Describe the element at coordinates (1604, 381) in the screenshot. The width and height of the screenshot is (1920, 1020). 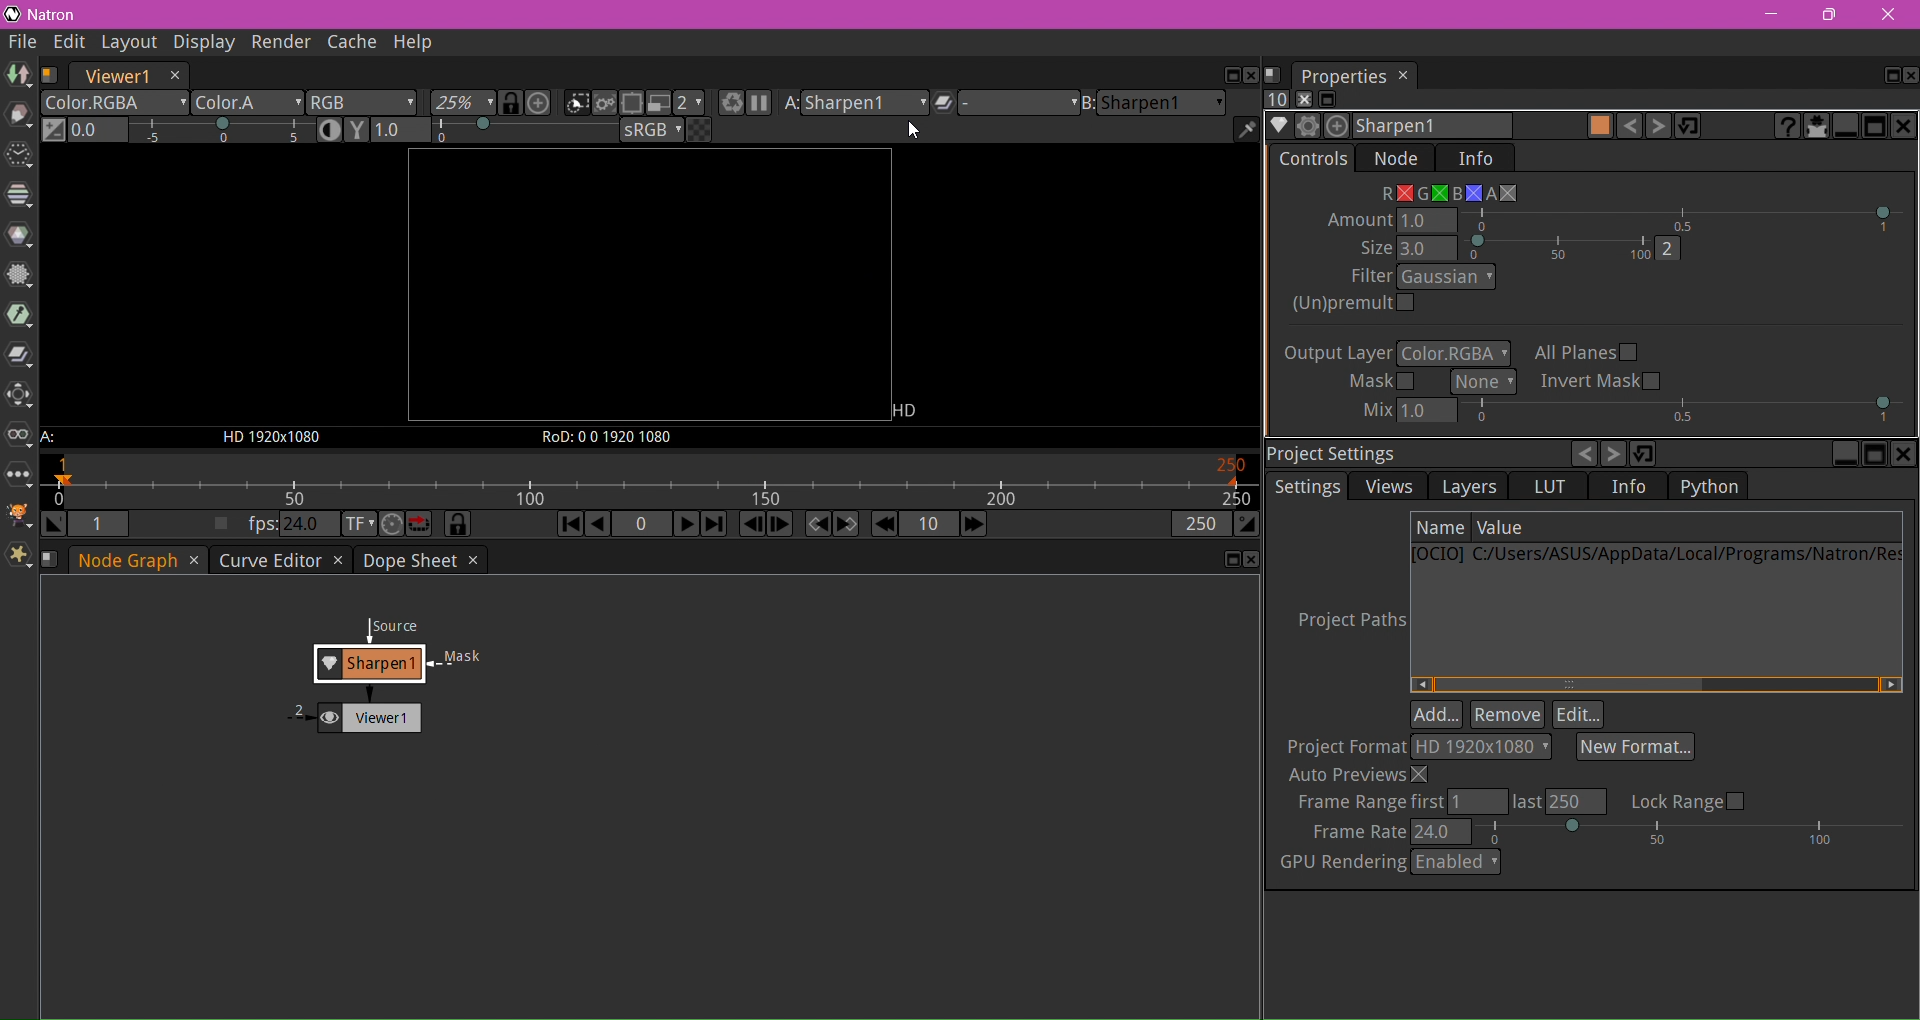
I see `maskInvert` at that location.